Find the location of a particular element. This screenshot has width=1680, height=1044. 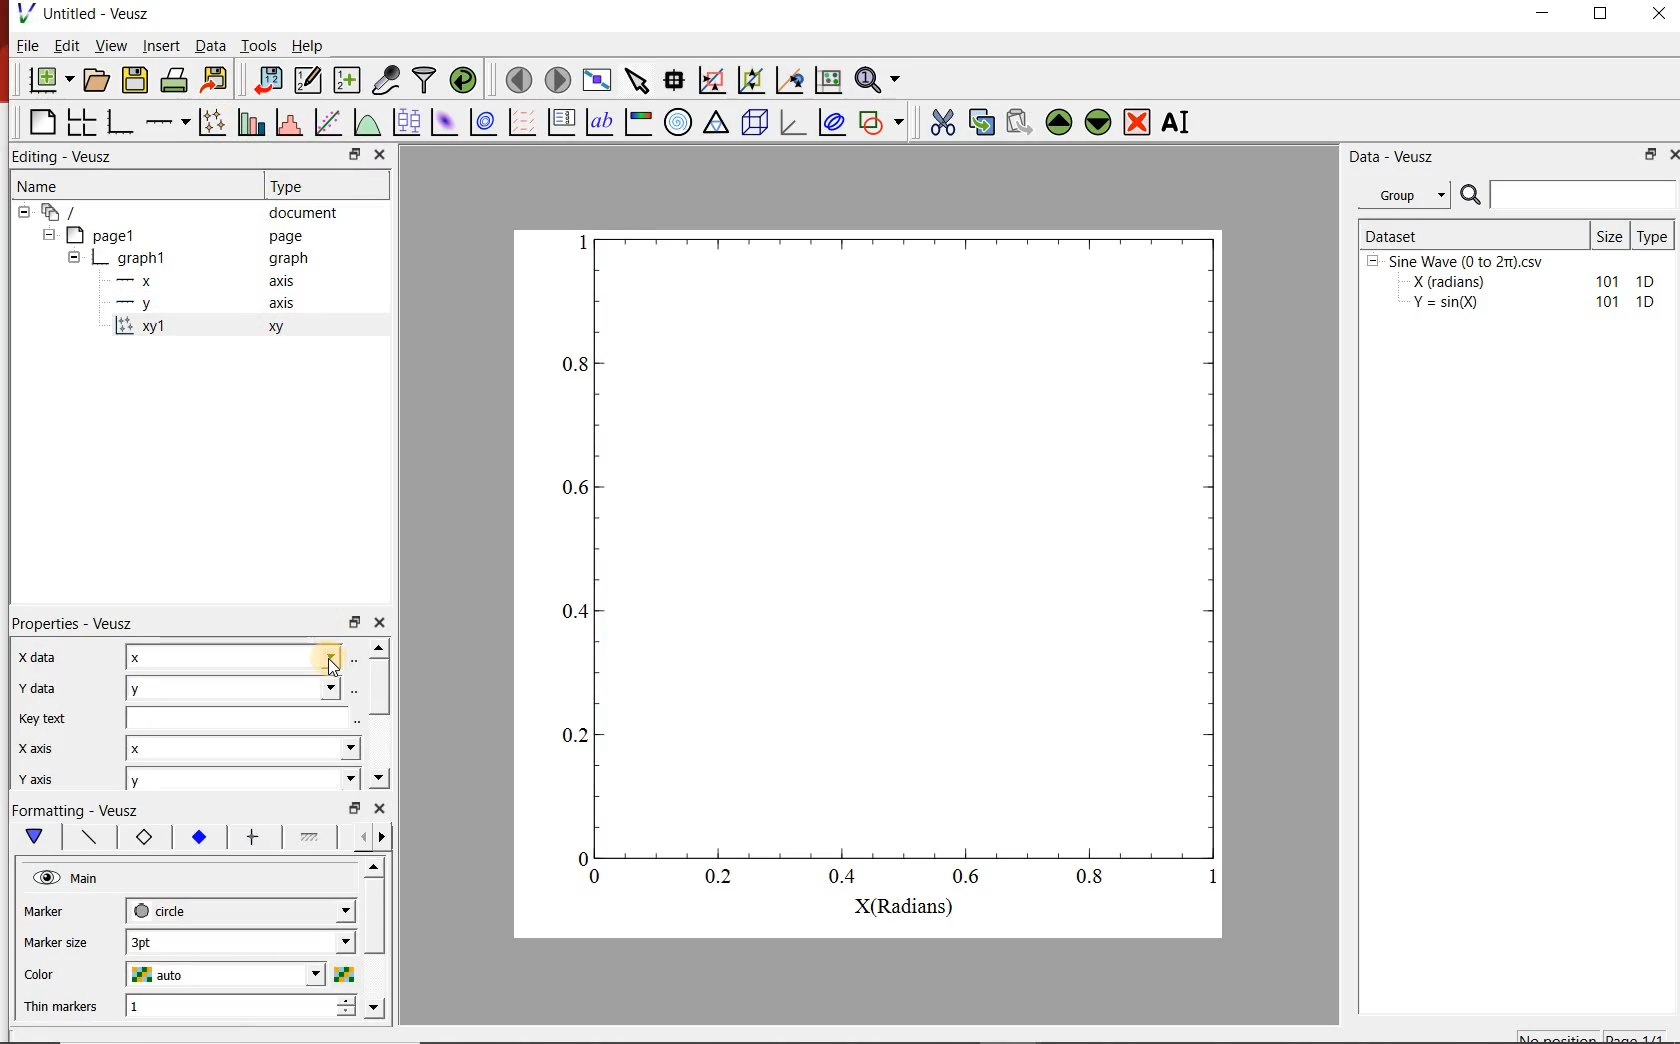

Up is located at coordinates (373, 868).